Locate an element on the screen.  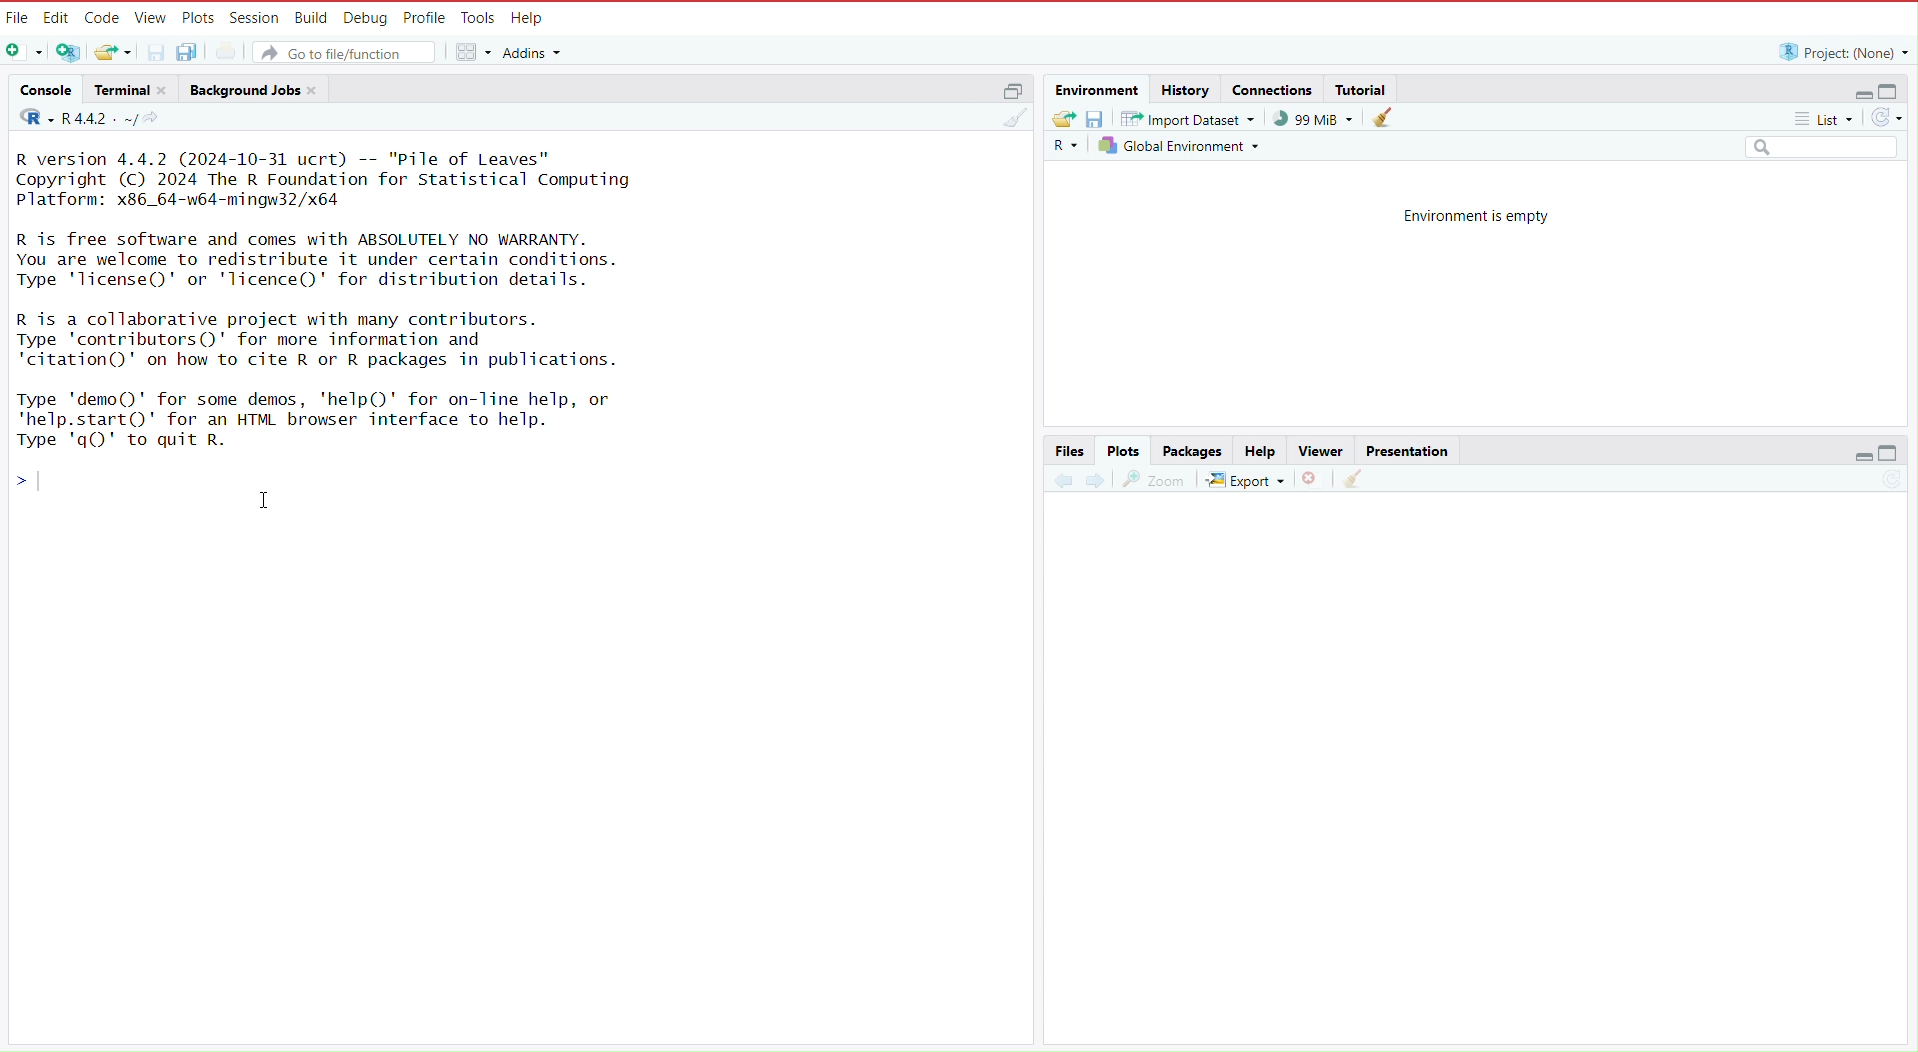
R 4.4.2 . ~/ is located at coordinates (100, 119).